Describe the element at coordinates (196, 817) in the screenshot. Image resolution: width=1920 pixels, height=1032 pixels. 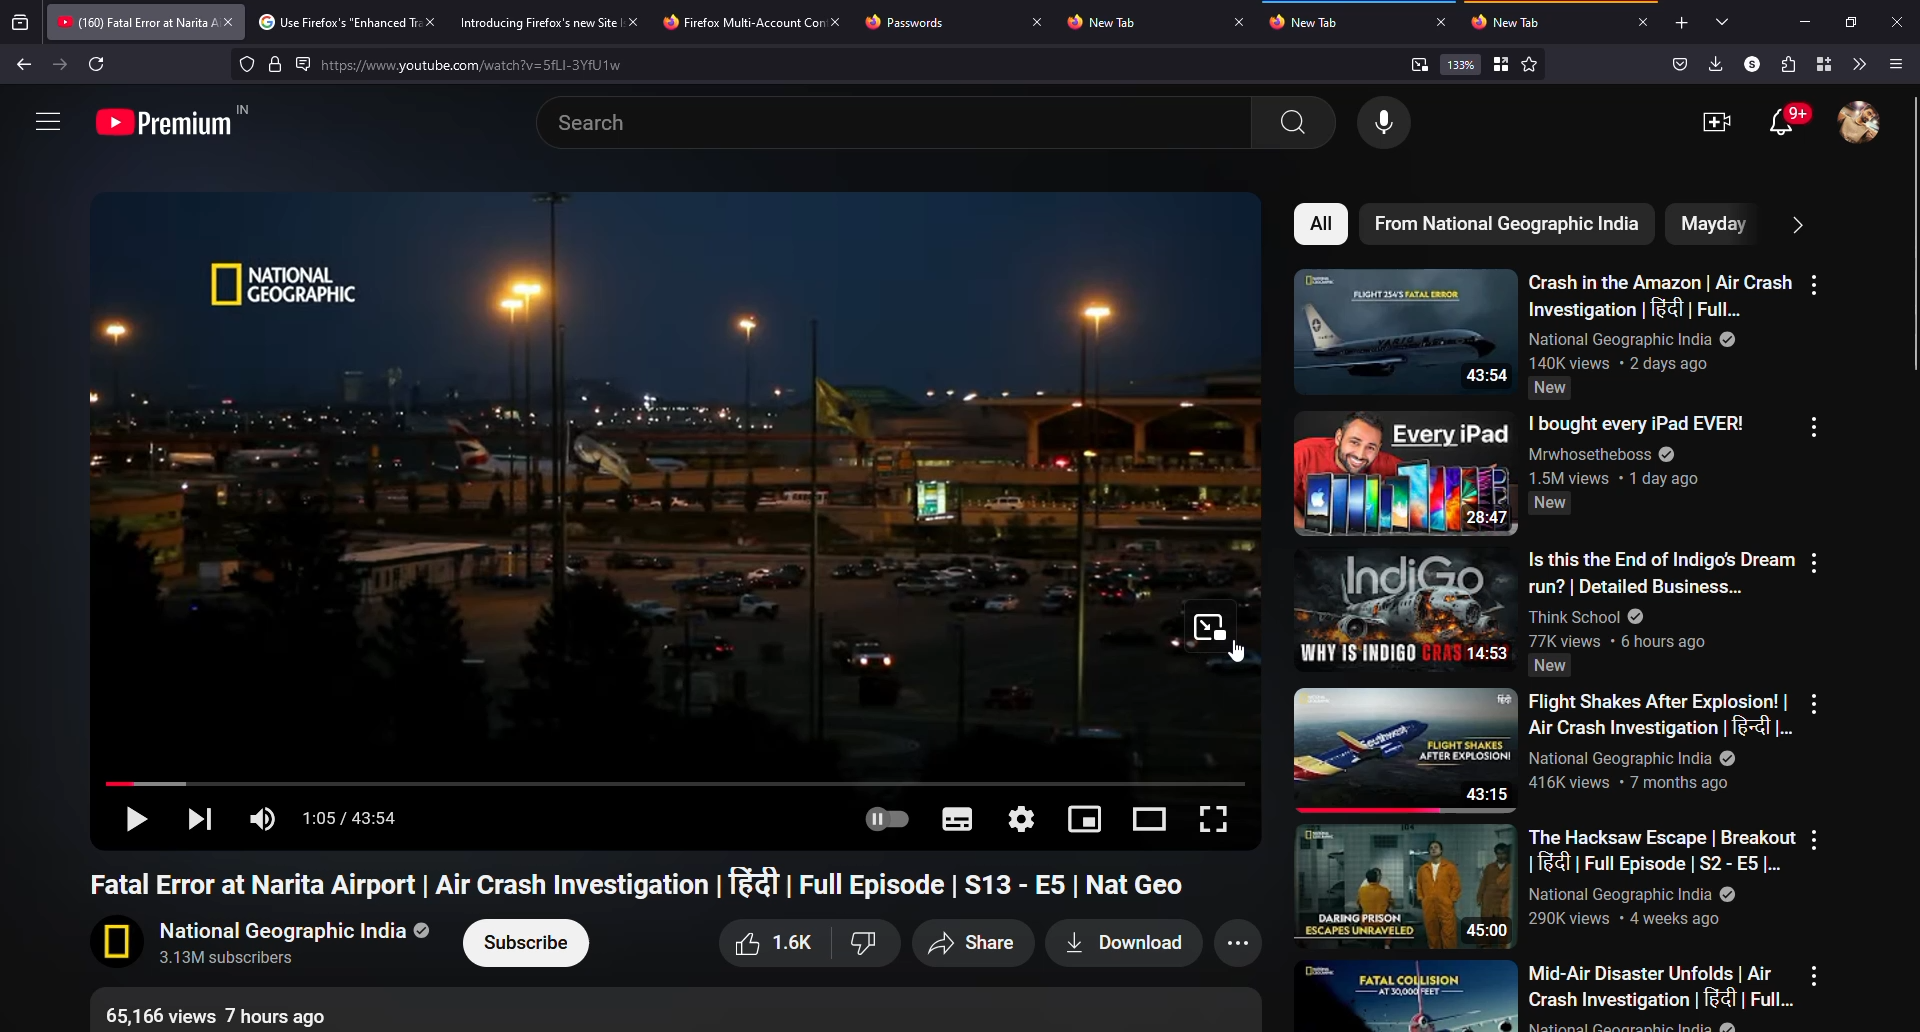
I see `Next video` at that location.